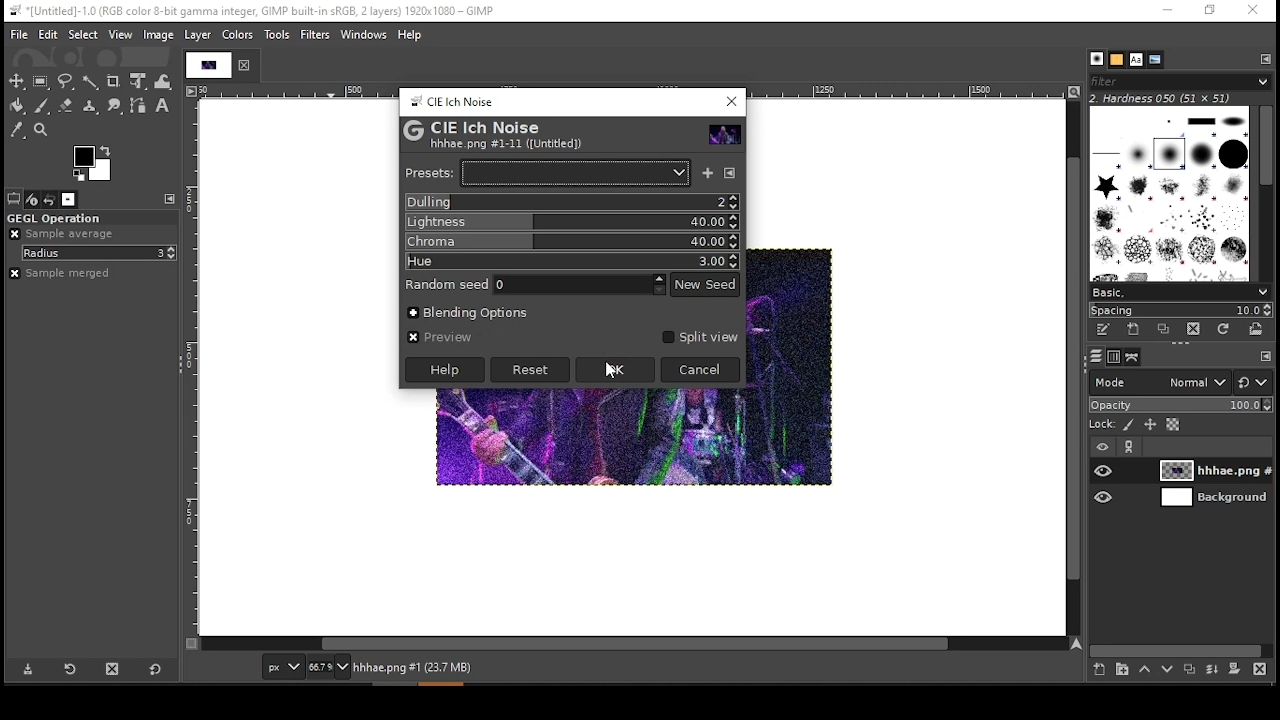 Image resolution: width=1280 pixels, height=720 pixels. I want to click on units, so click(282, 667).